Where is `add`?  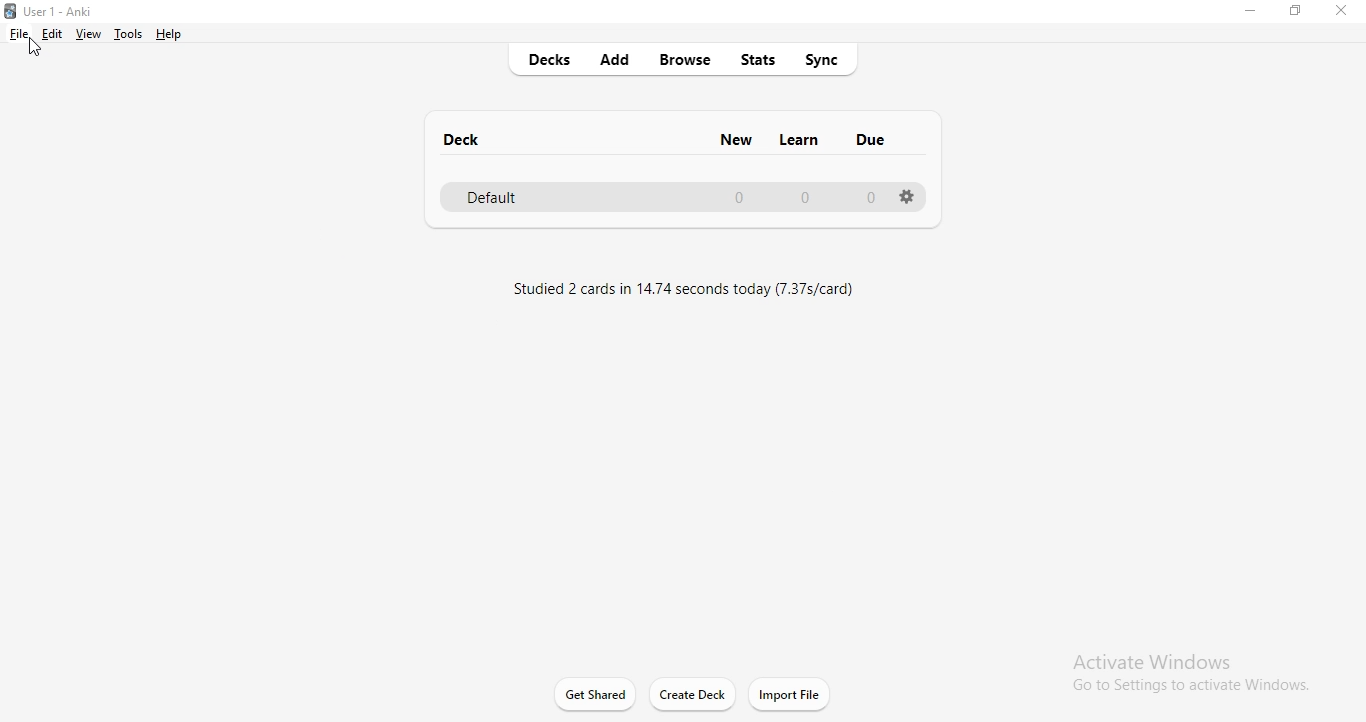
add is located at coordinates (619, 59).